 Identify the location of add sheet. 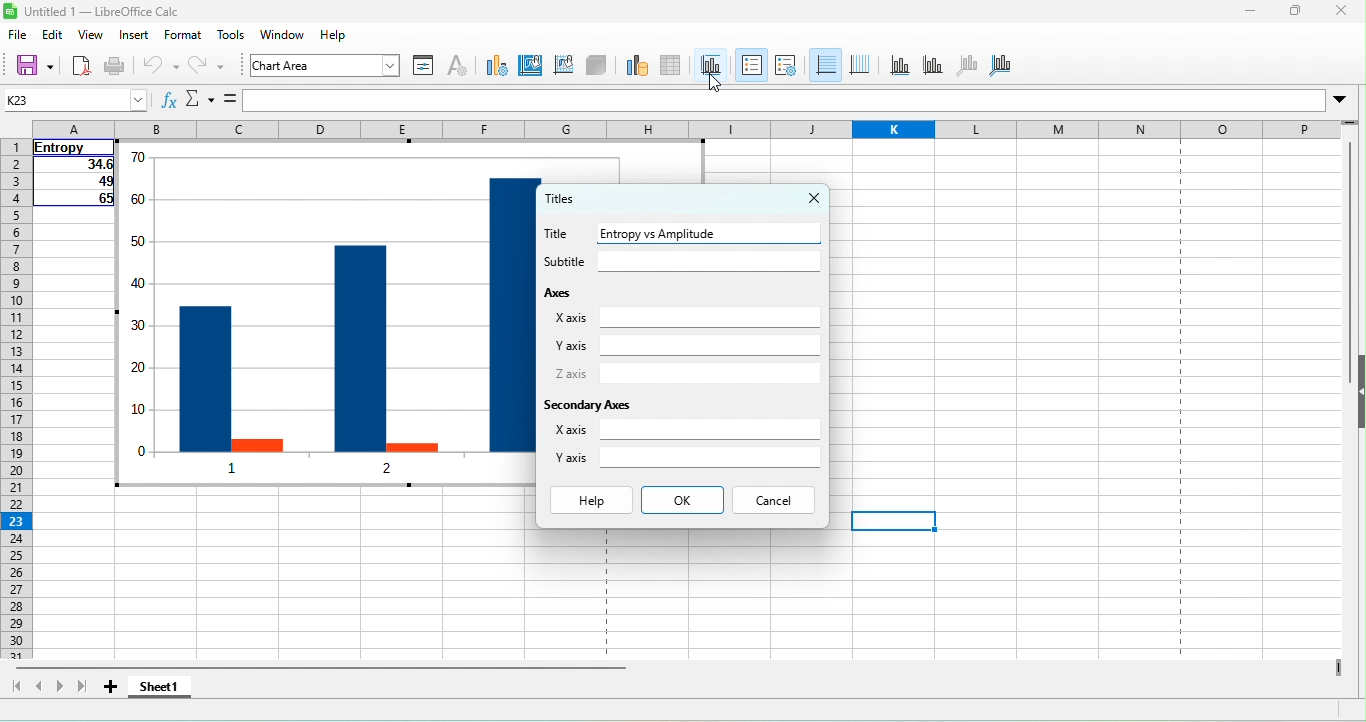
(117, 688).